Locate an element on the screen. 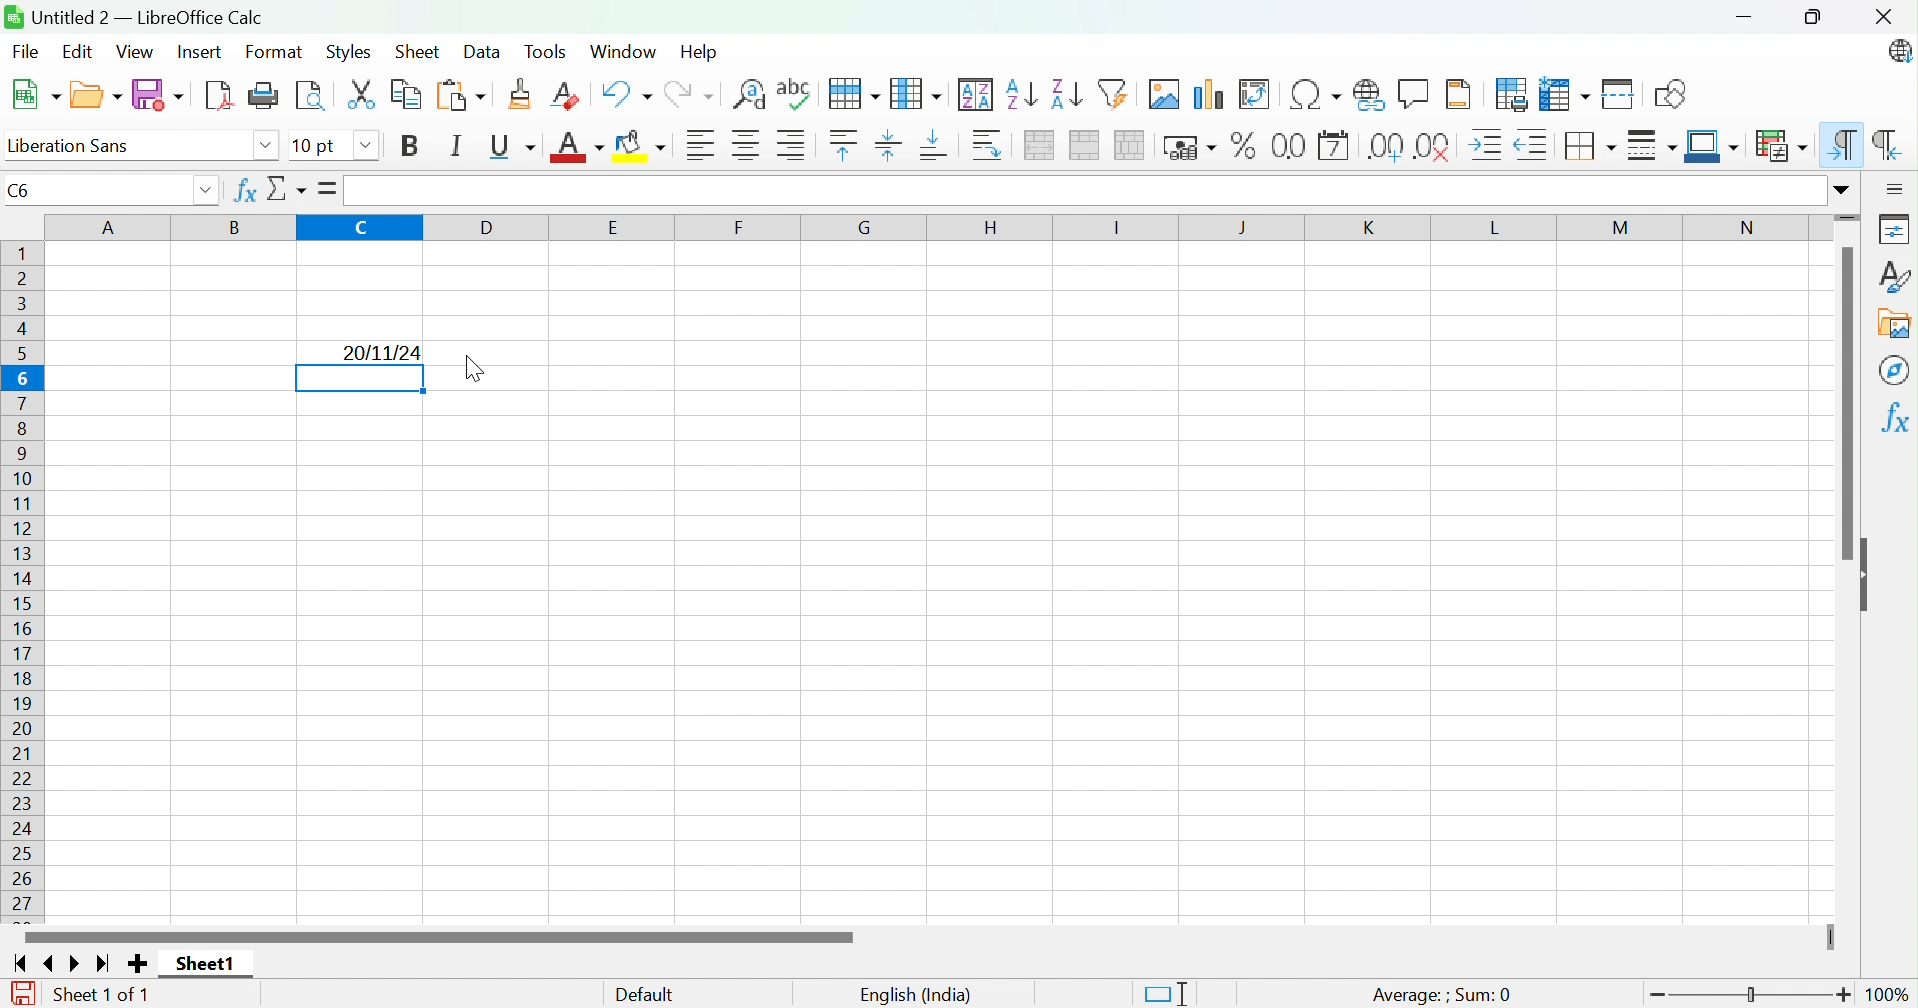 The image size is (1918, 1008). Slider is located at coordinates (1752, 996).